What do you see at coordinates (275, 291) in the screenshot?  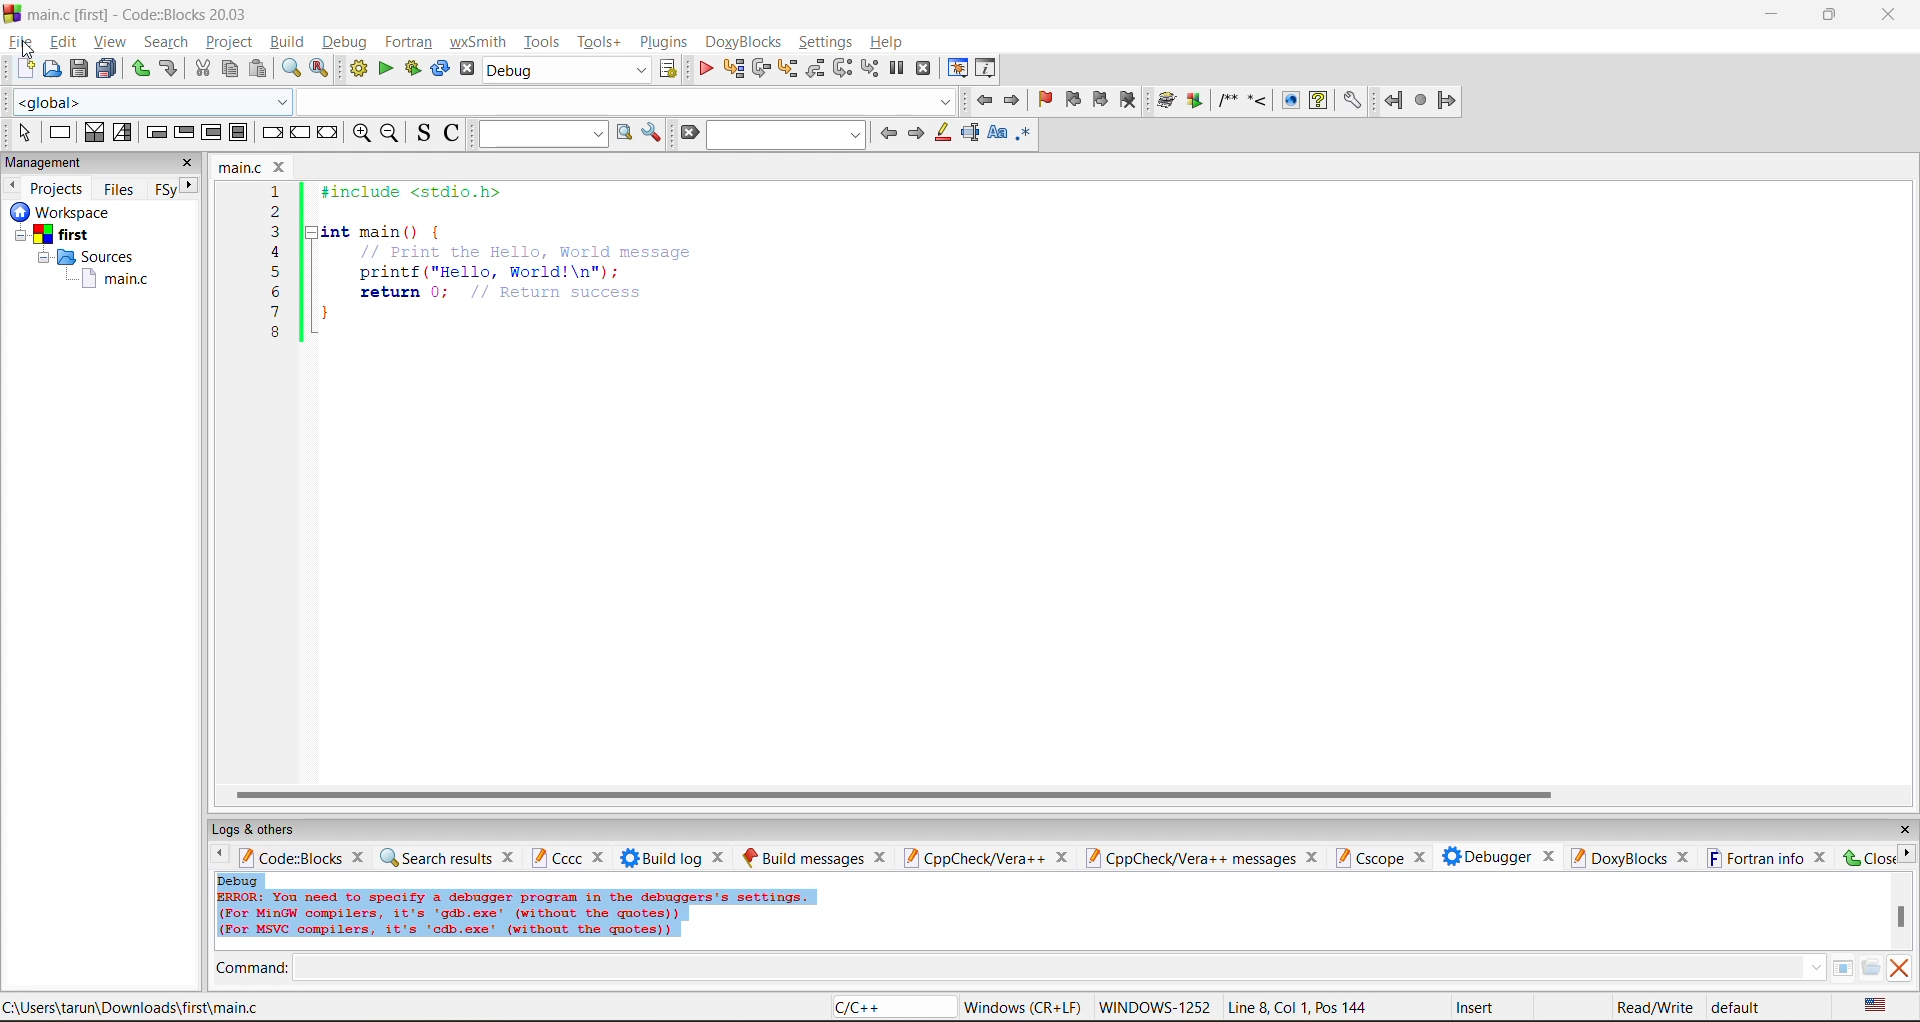 I see `6` at bounding box center [275, 291].